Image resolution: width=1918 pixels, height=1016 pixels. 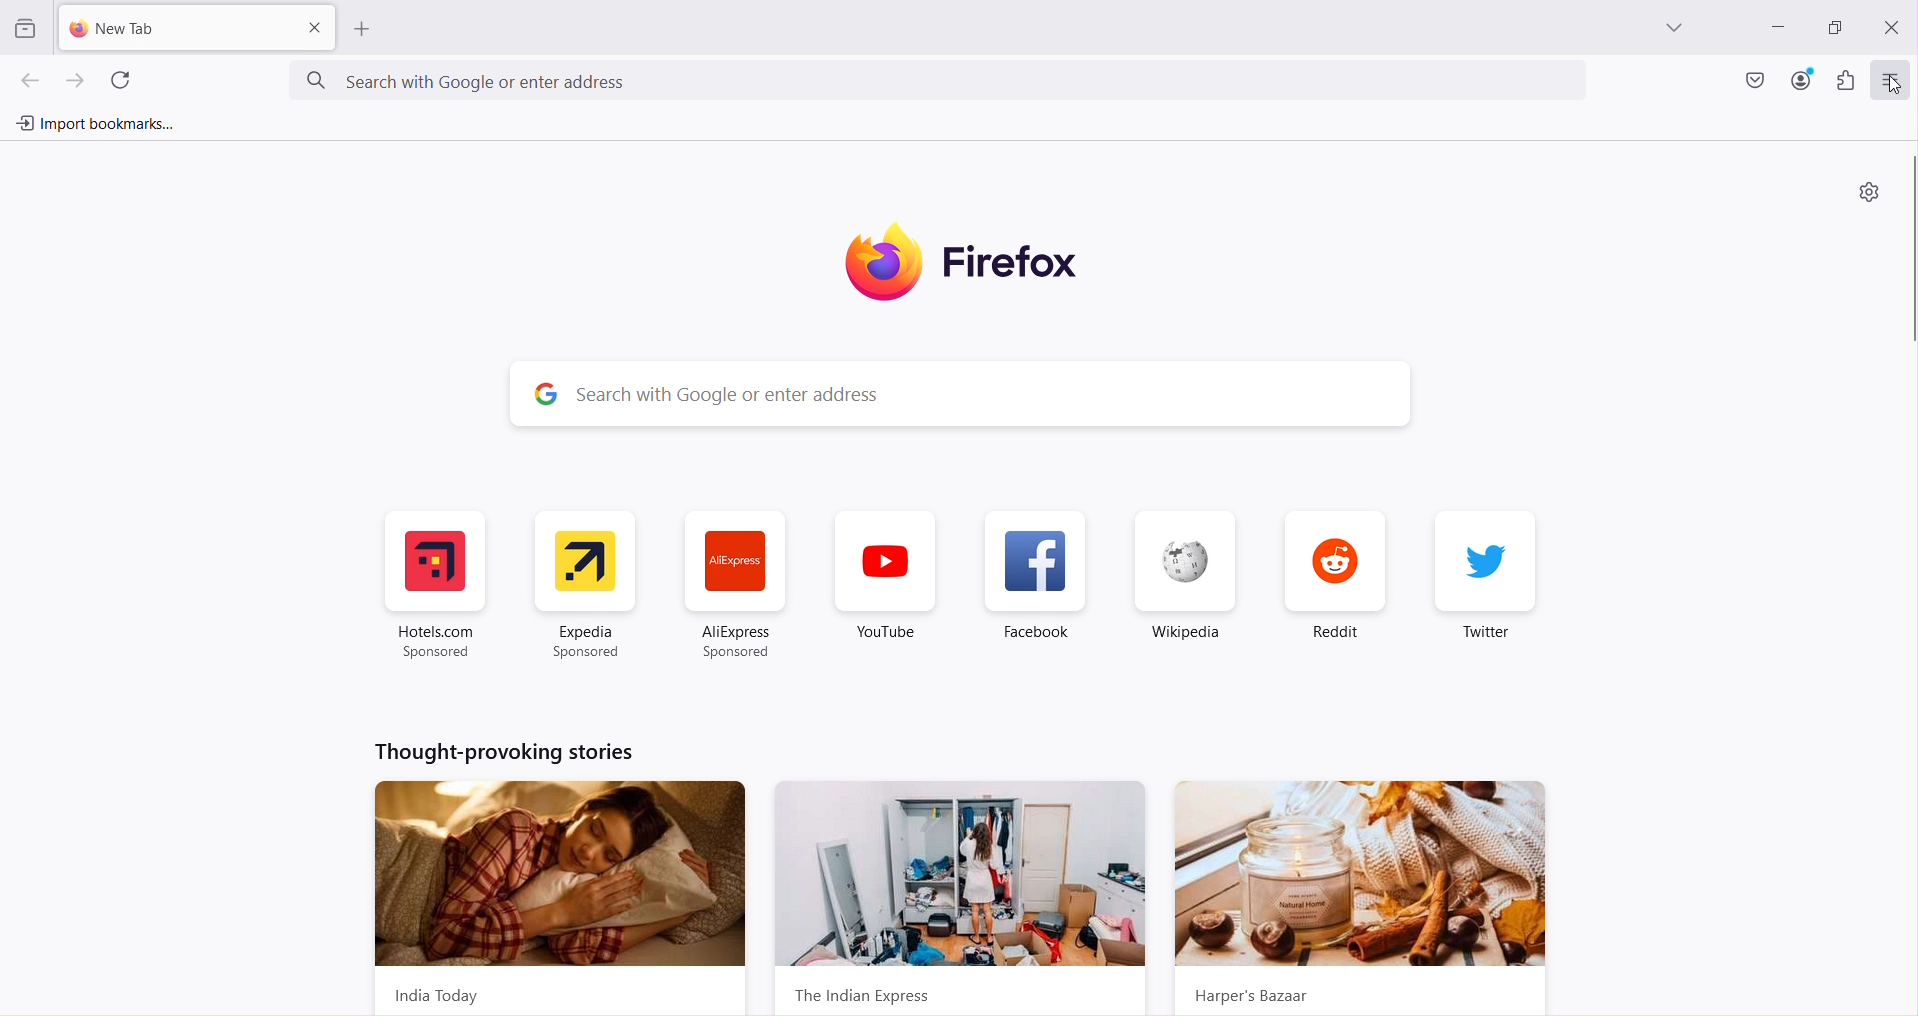 What do you see at coordinates (23, 79) in the screenshot?
I see `Go backward one page` at bounding box center [23, 79].